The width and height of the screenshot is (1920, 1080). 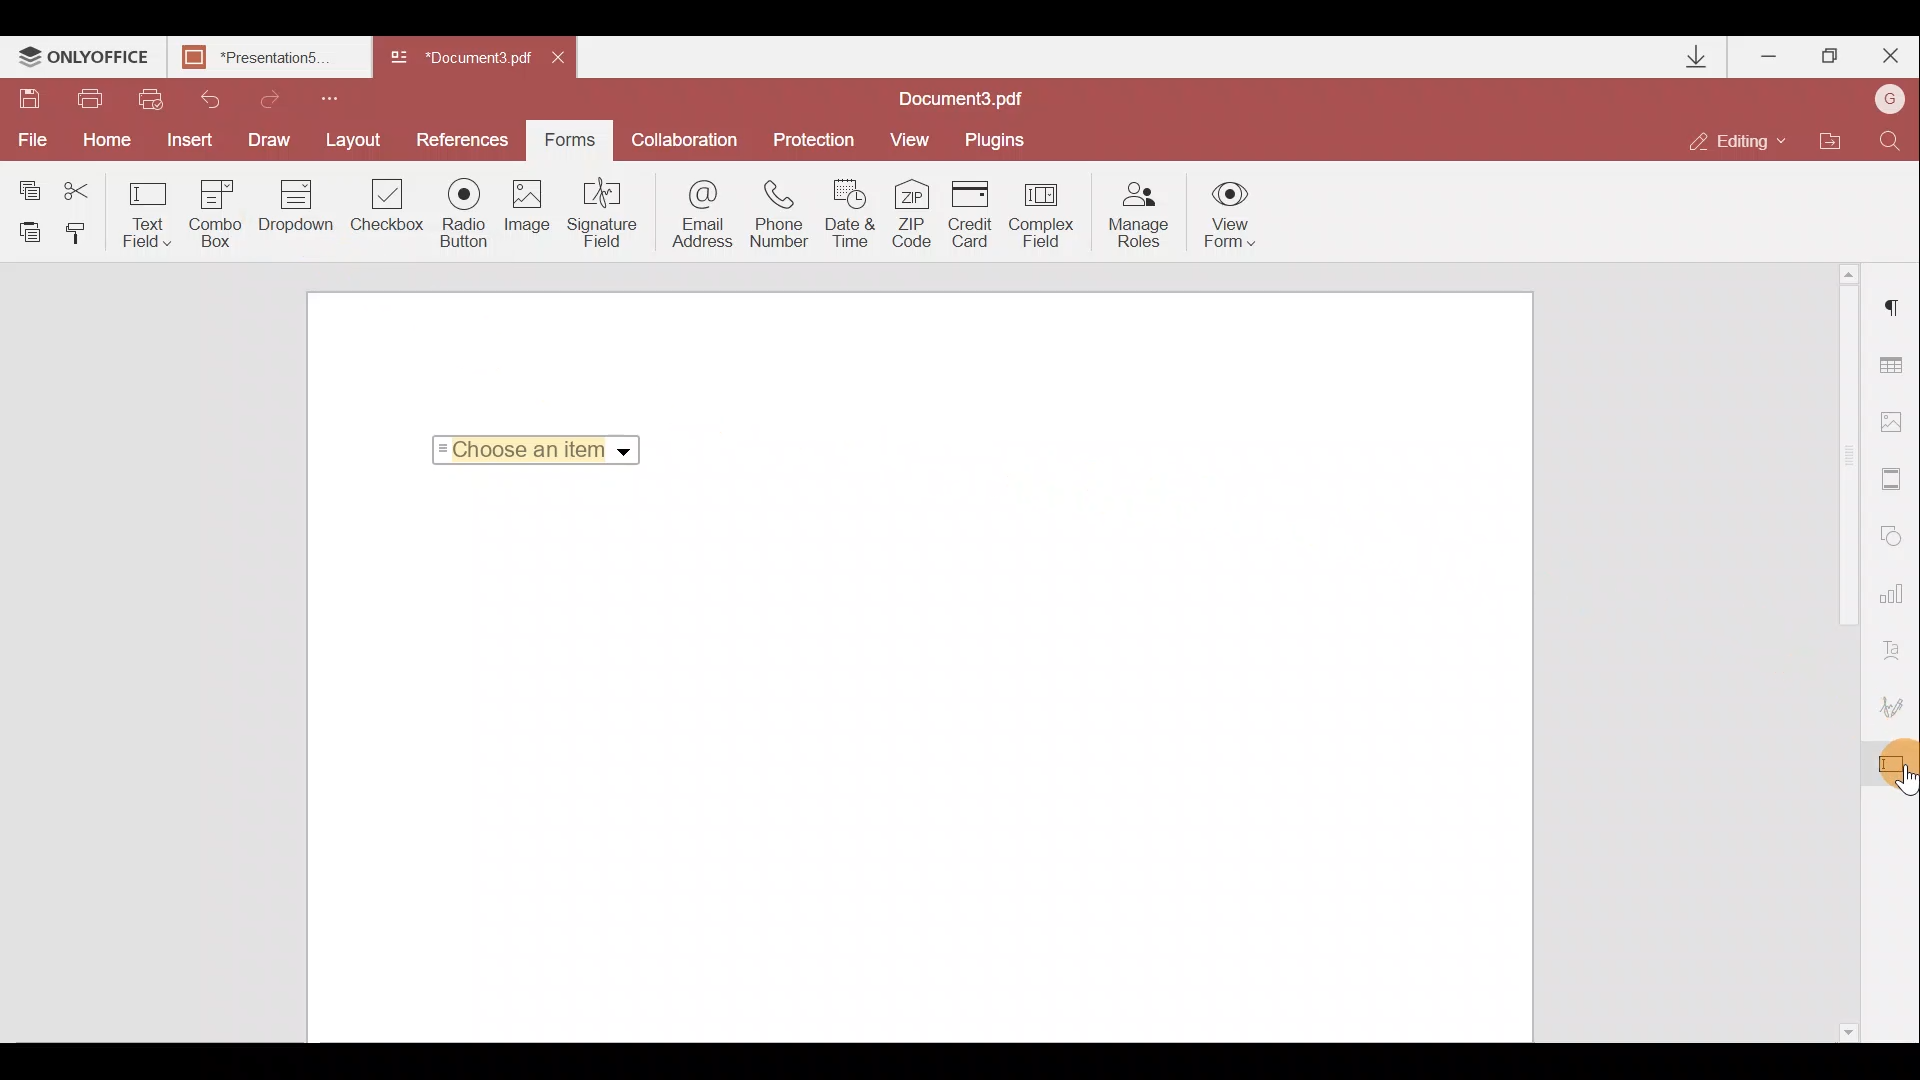 What do you see at coordinates (782, 214) in the screenshot?
I see `Phone number` at bounding box center [782, 214].